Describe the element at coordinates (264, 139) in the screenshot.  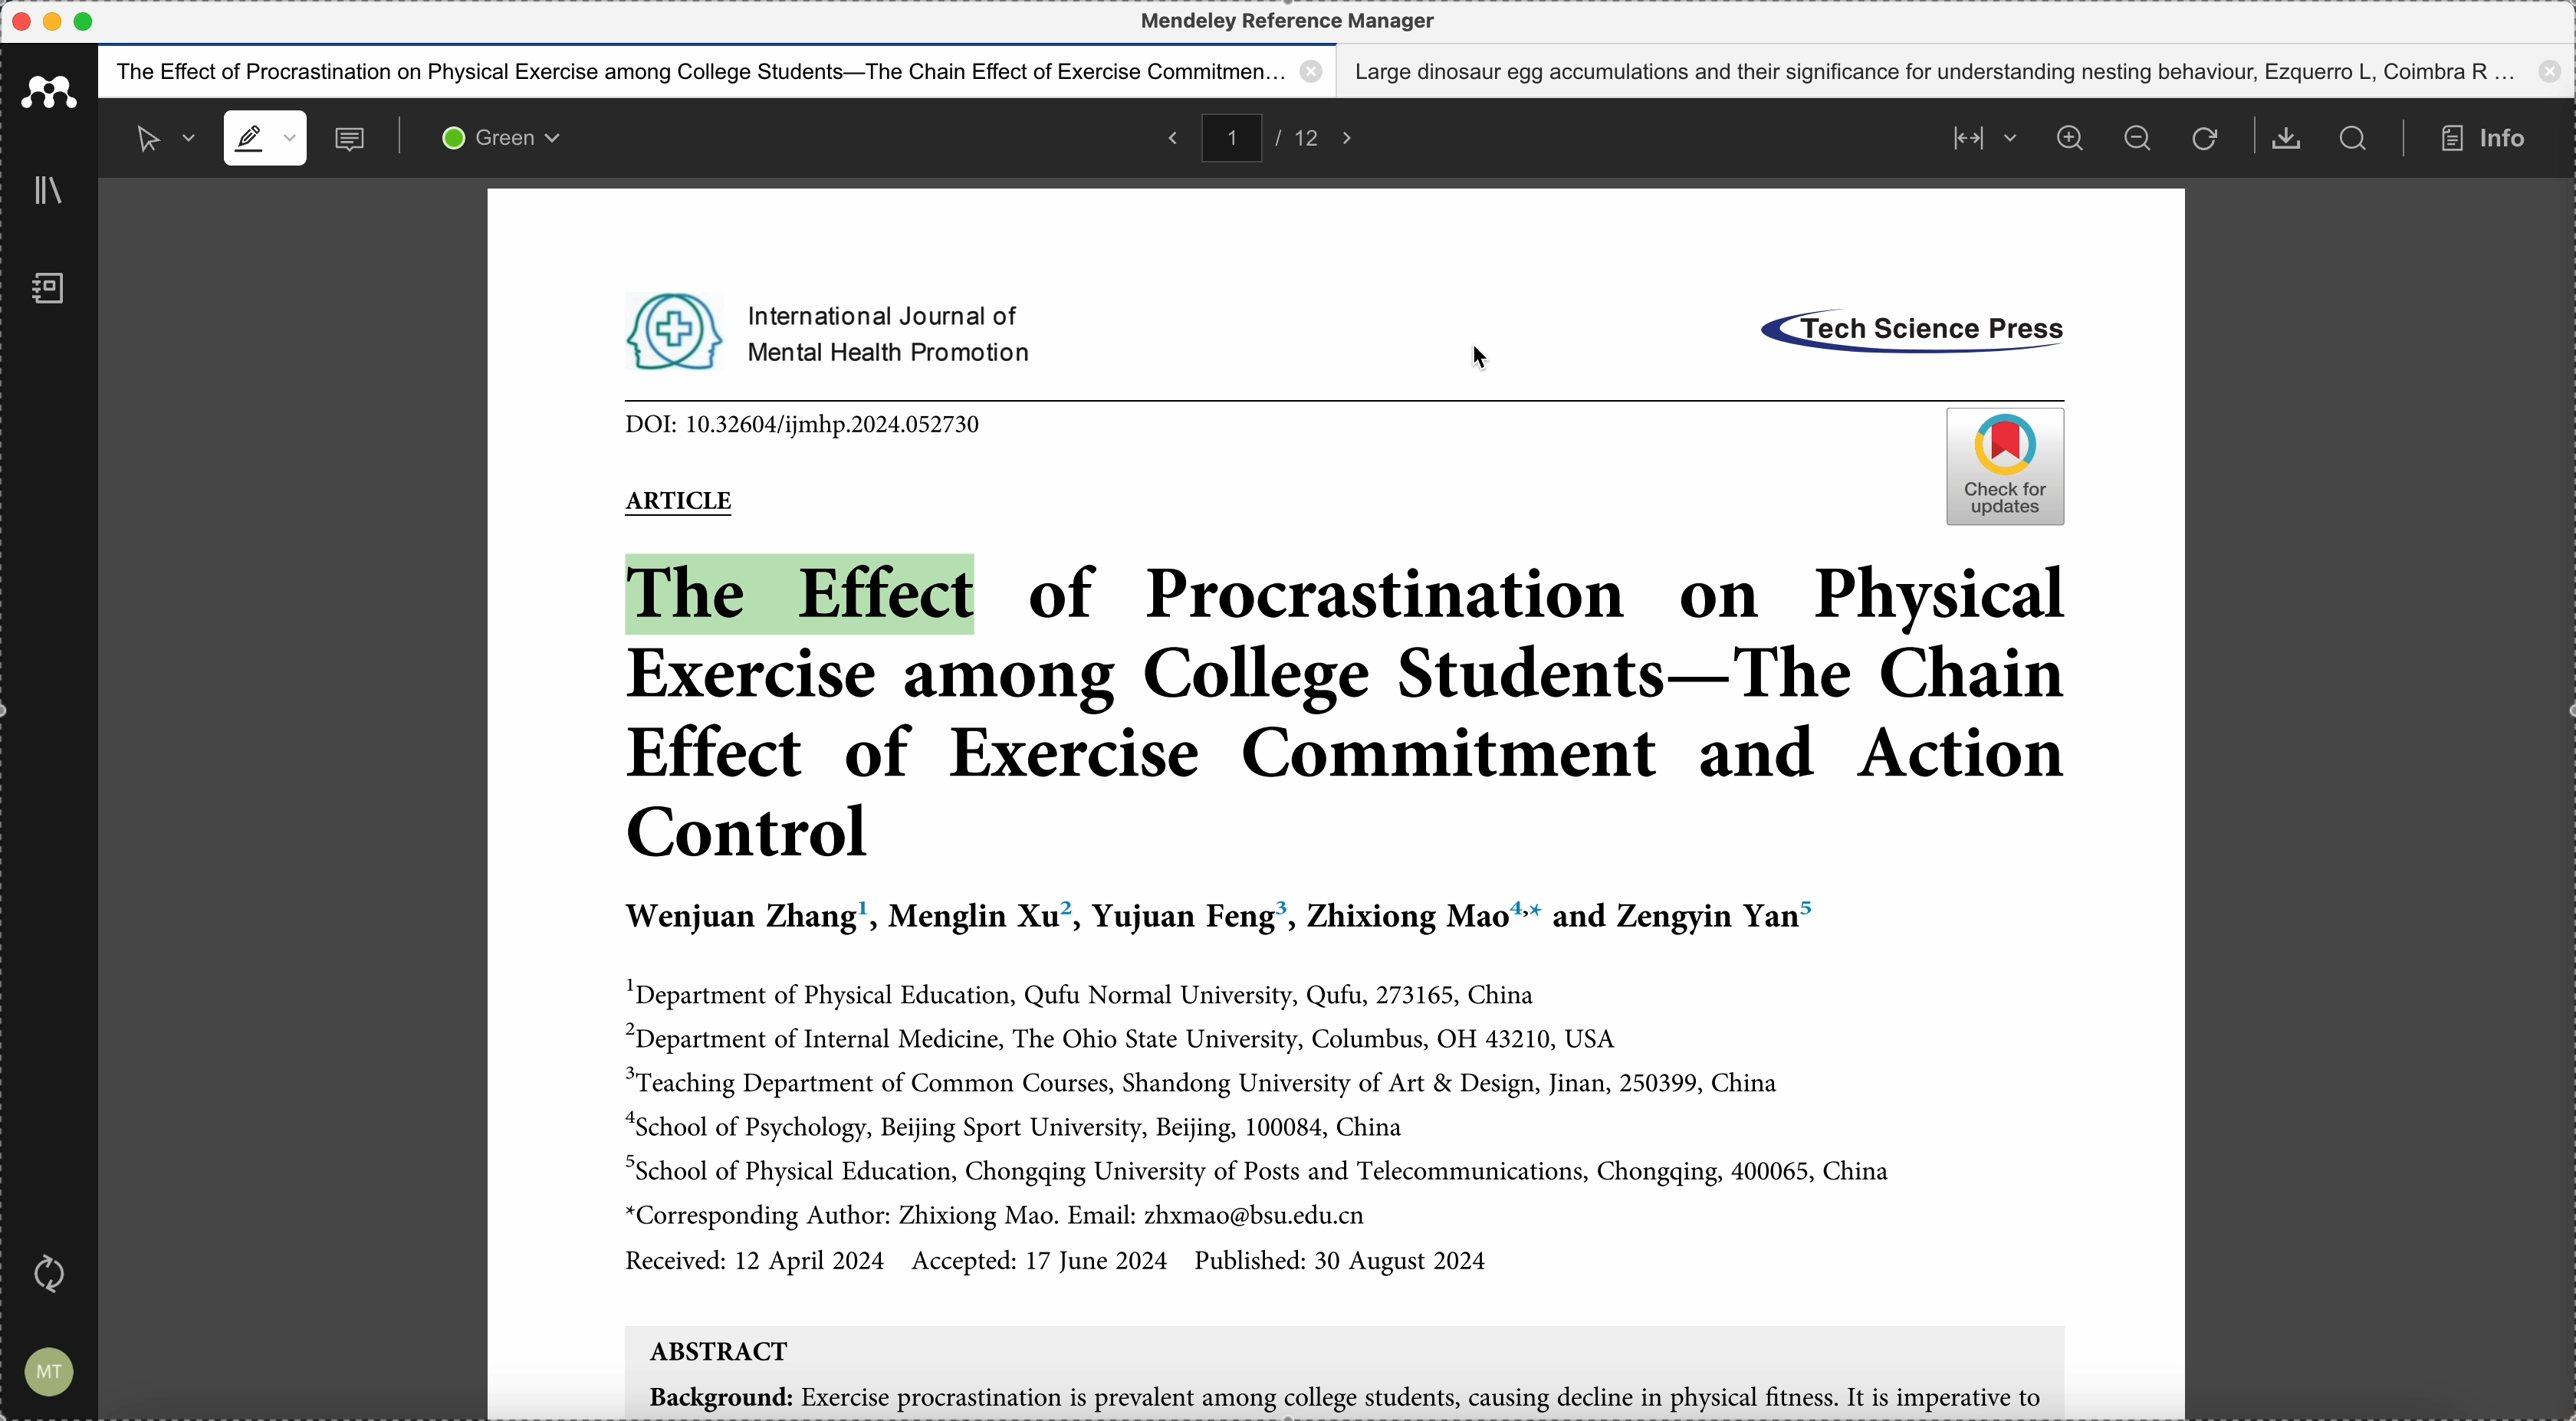
I see `highlight mode` at that location.